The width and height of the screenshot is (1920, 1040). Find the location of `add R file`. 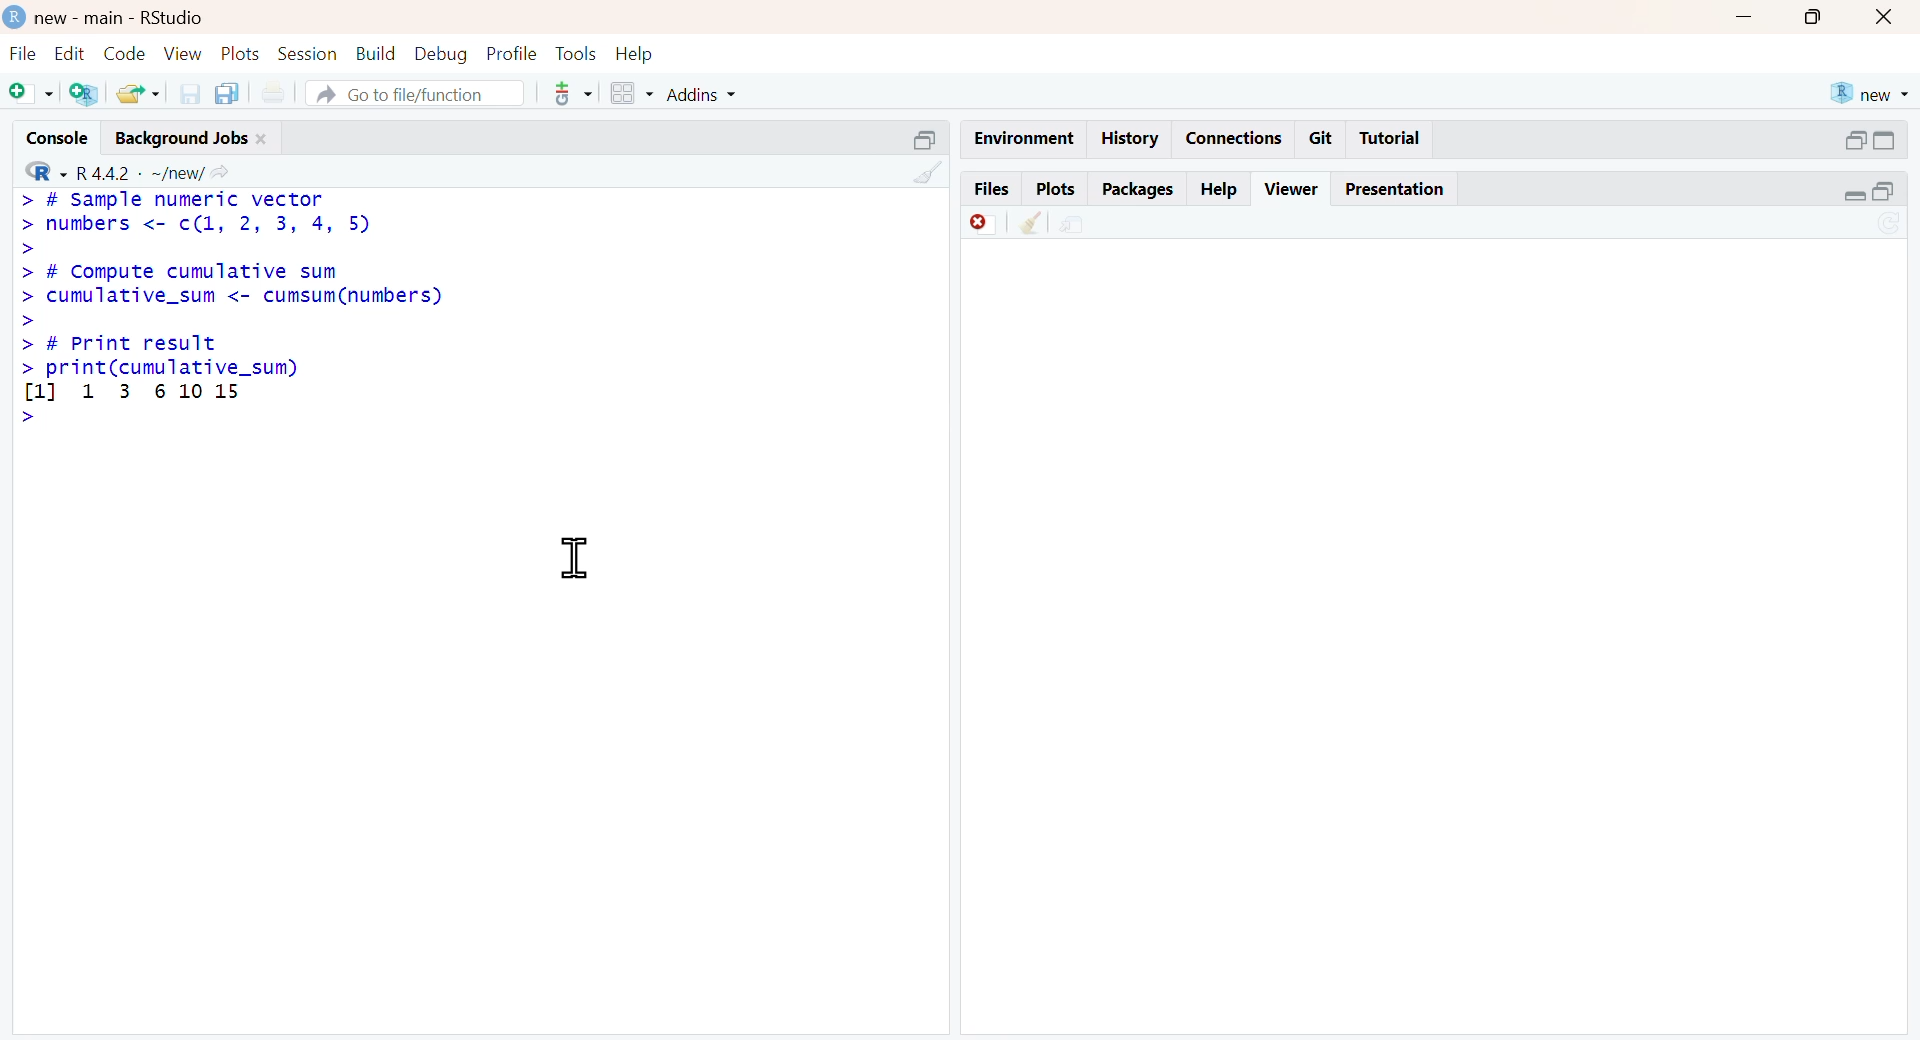

add R file is located at coordinates (84, 94).